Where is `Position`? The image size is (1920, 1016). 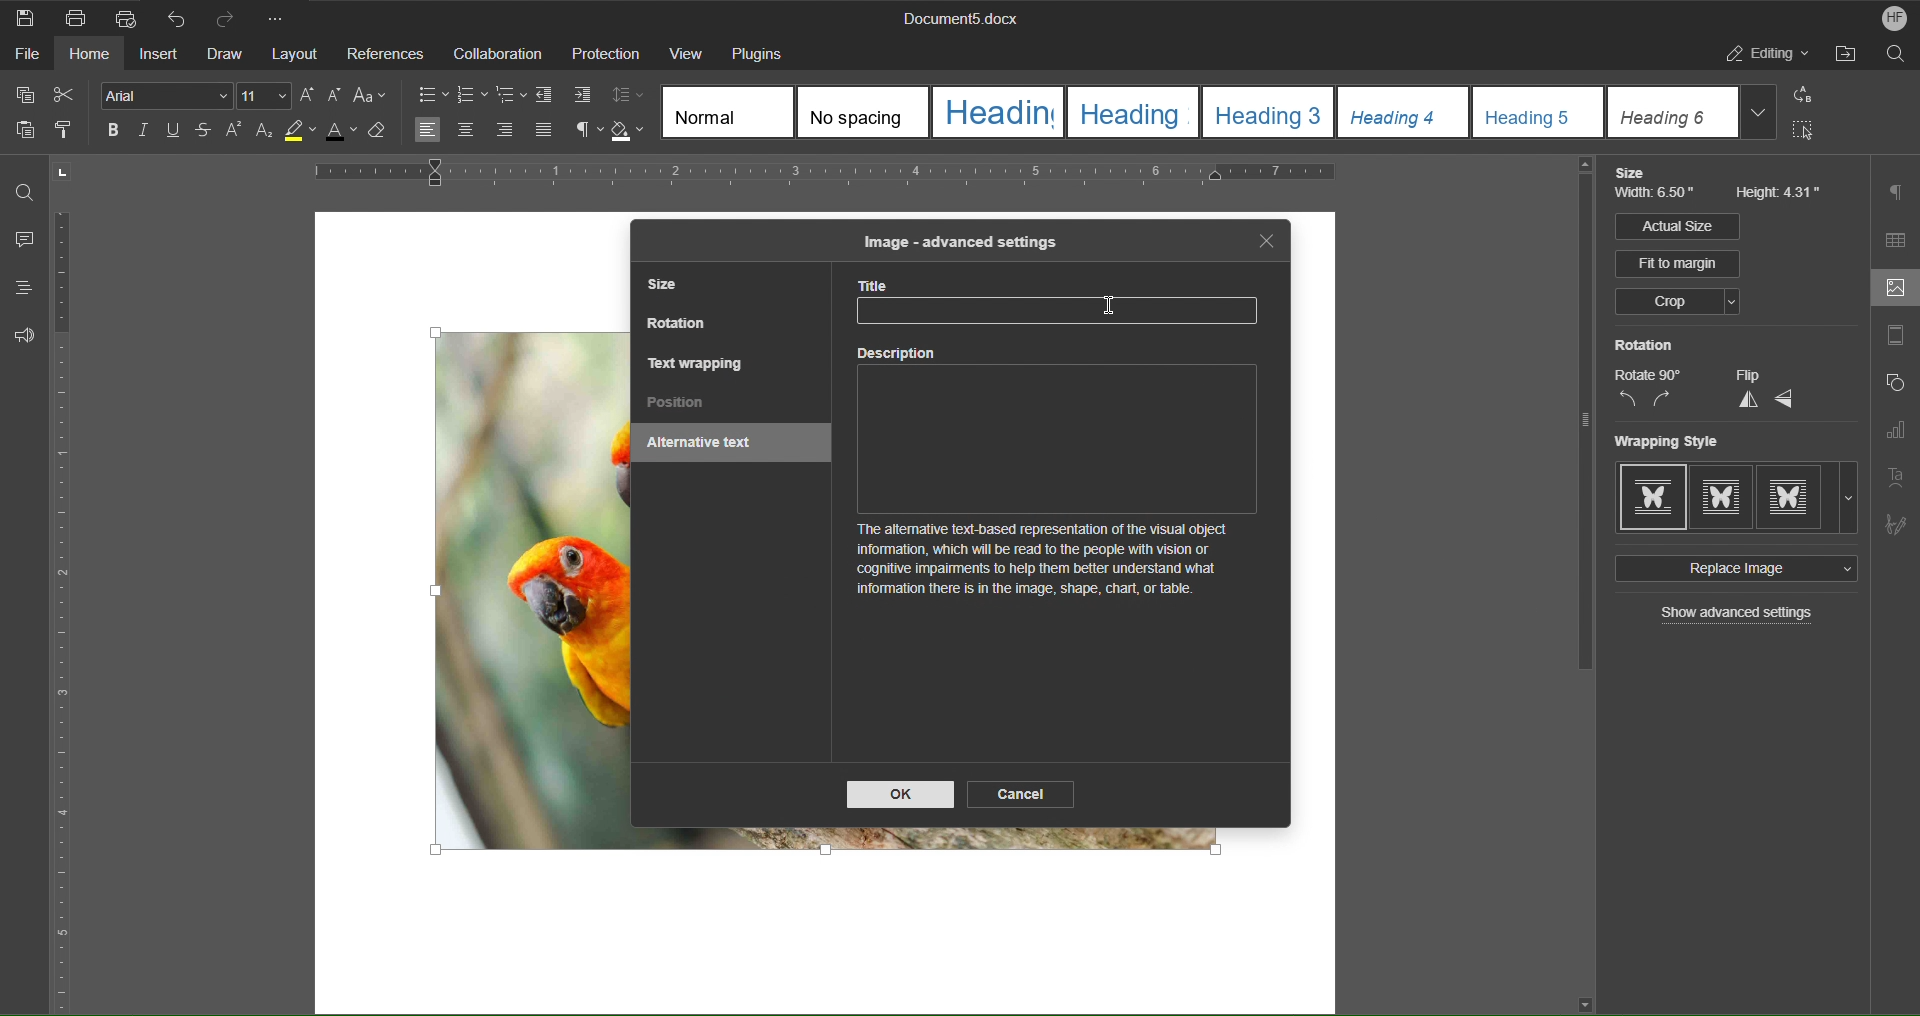
Position is located at coordinates (677, 404).